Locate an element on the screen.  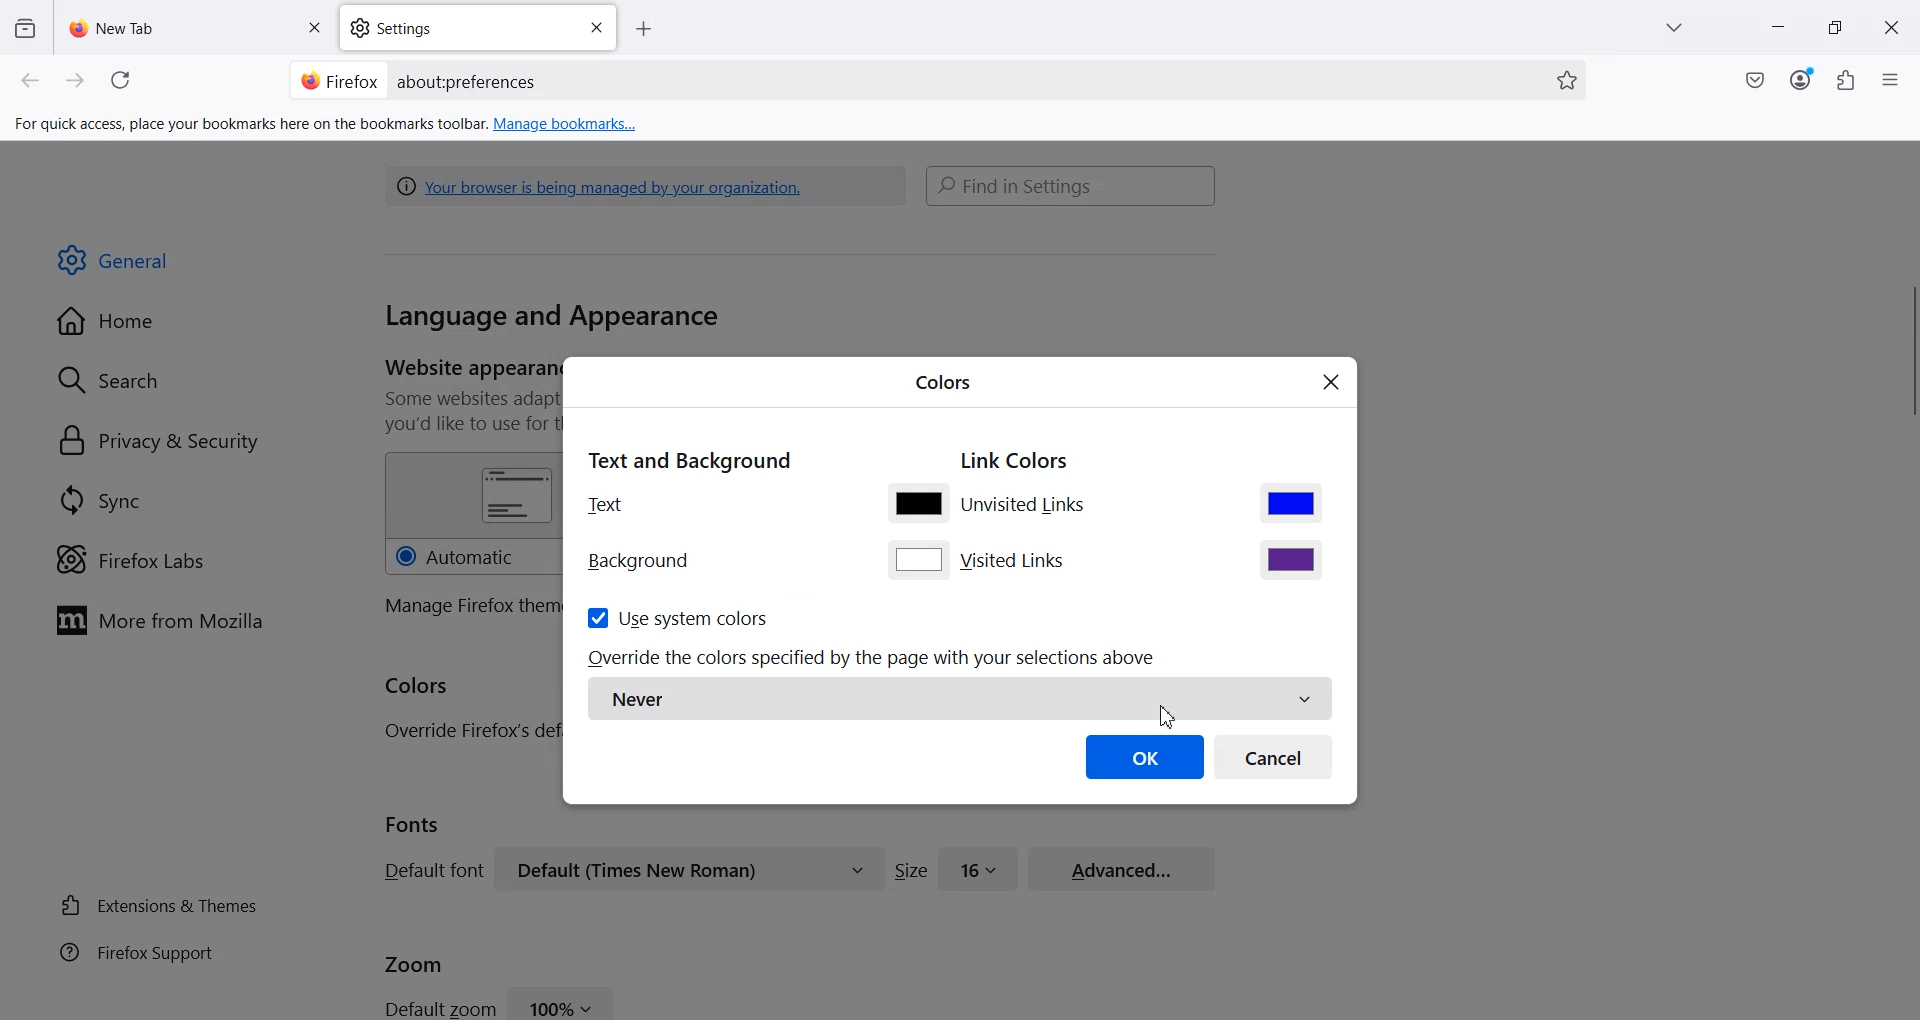
Link Colors is located at coordinates (1015, 462).